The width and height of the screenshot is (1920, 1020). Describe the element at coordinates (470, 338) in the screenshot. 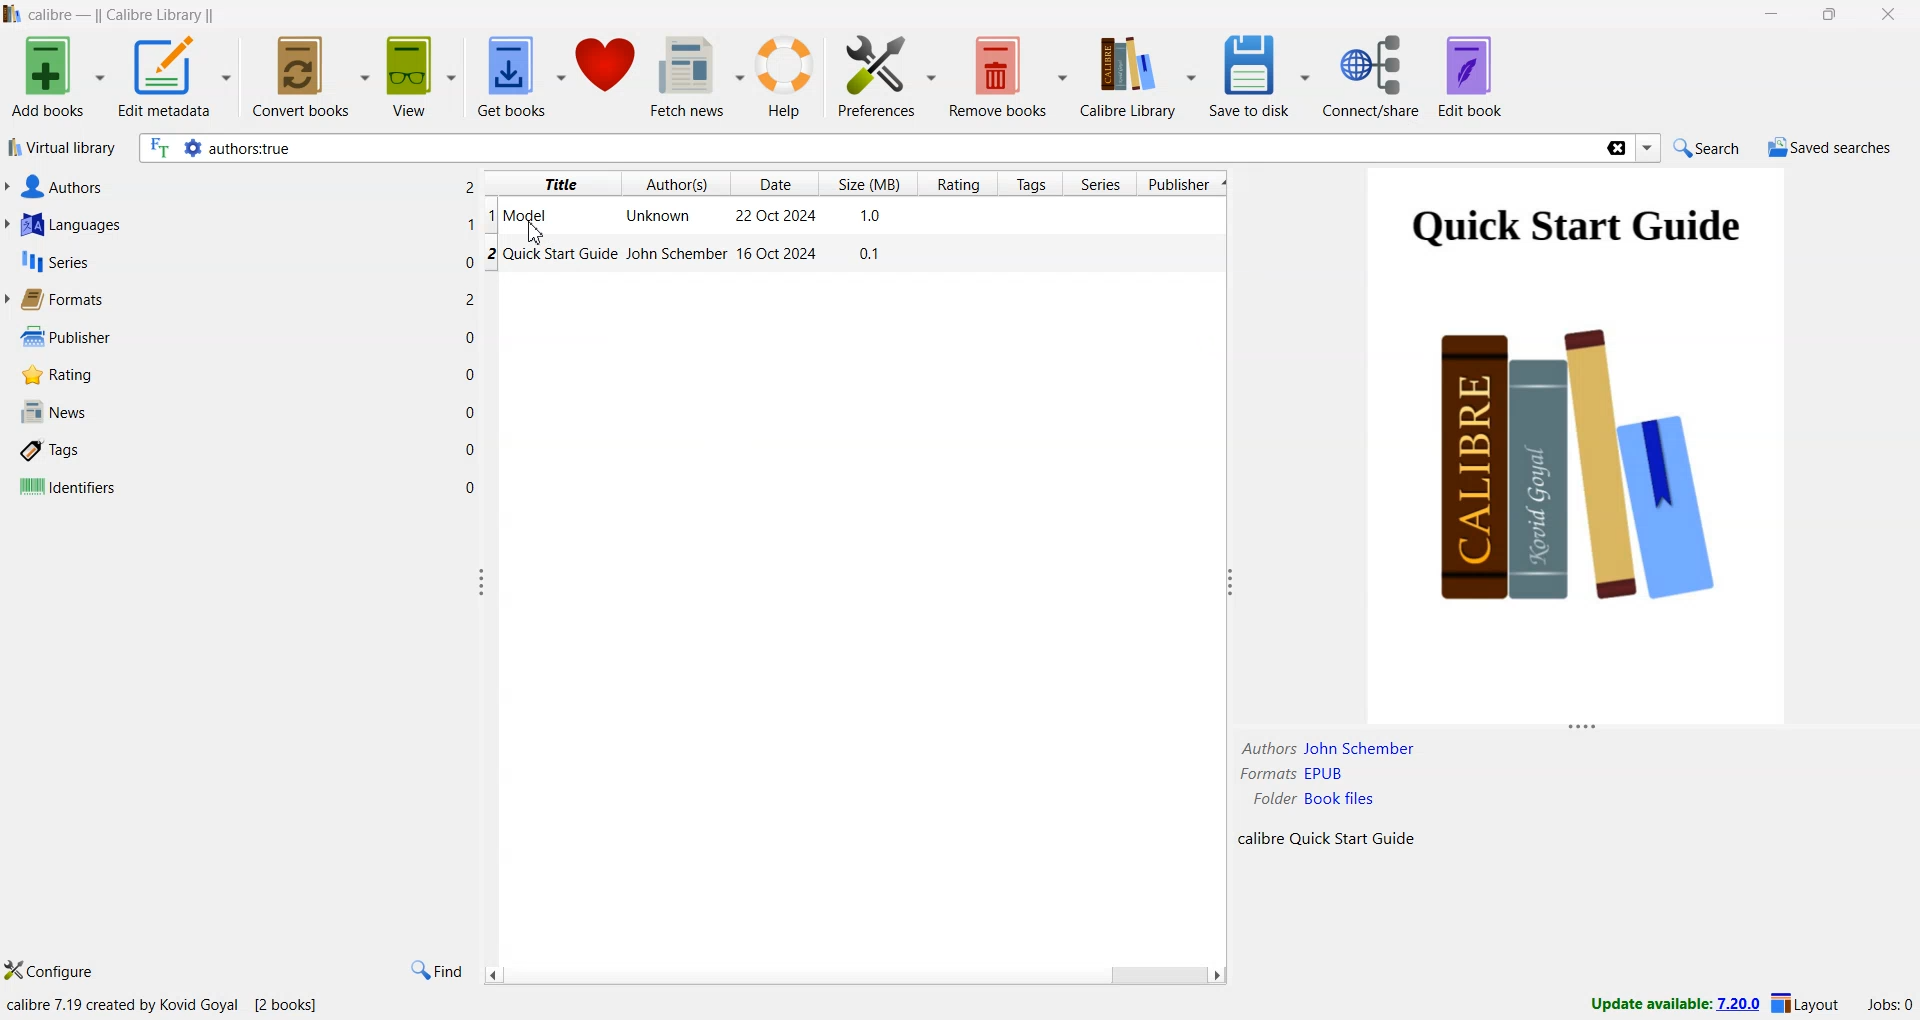

I see `0` at that location.